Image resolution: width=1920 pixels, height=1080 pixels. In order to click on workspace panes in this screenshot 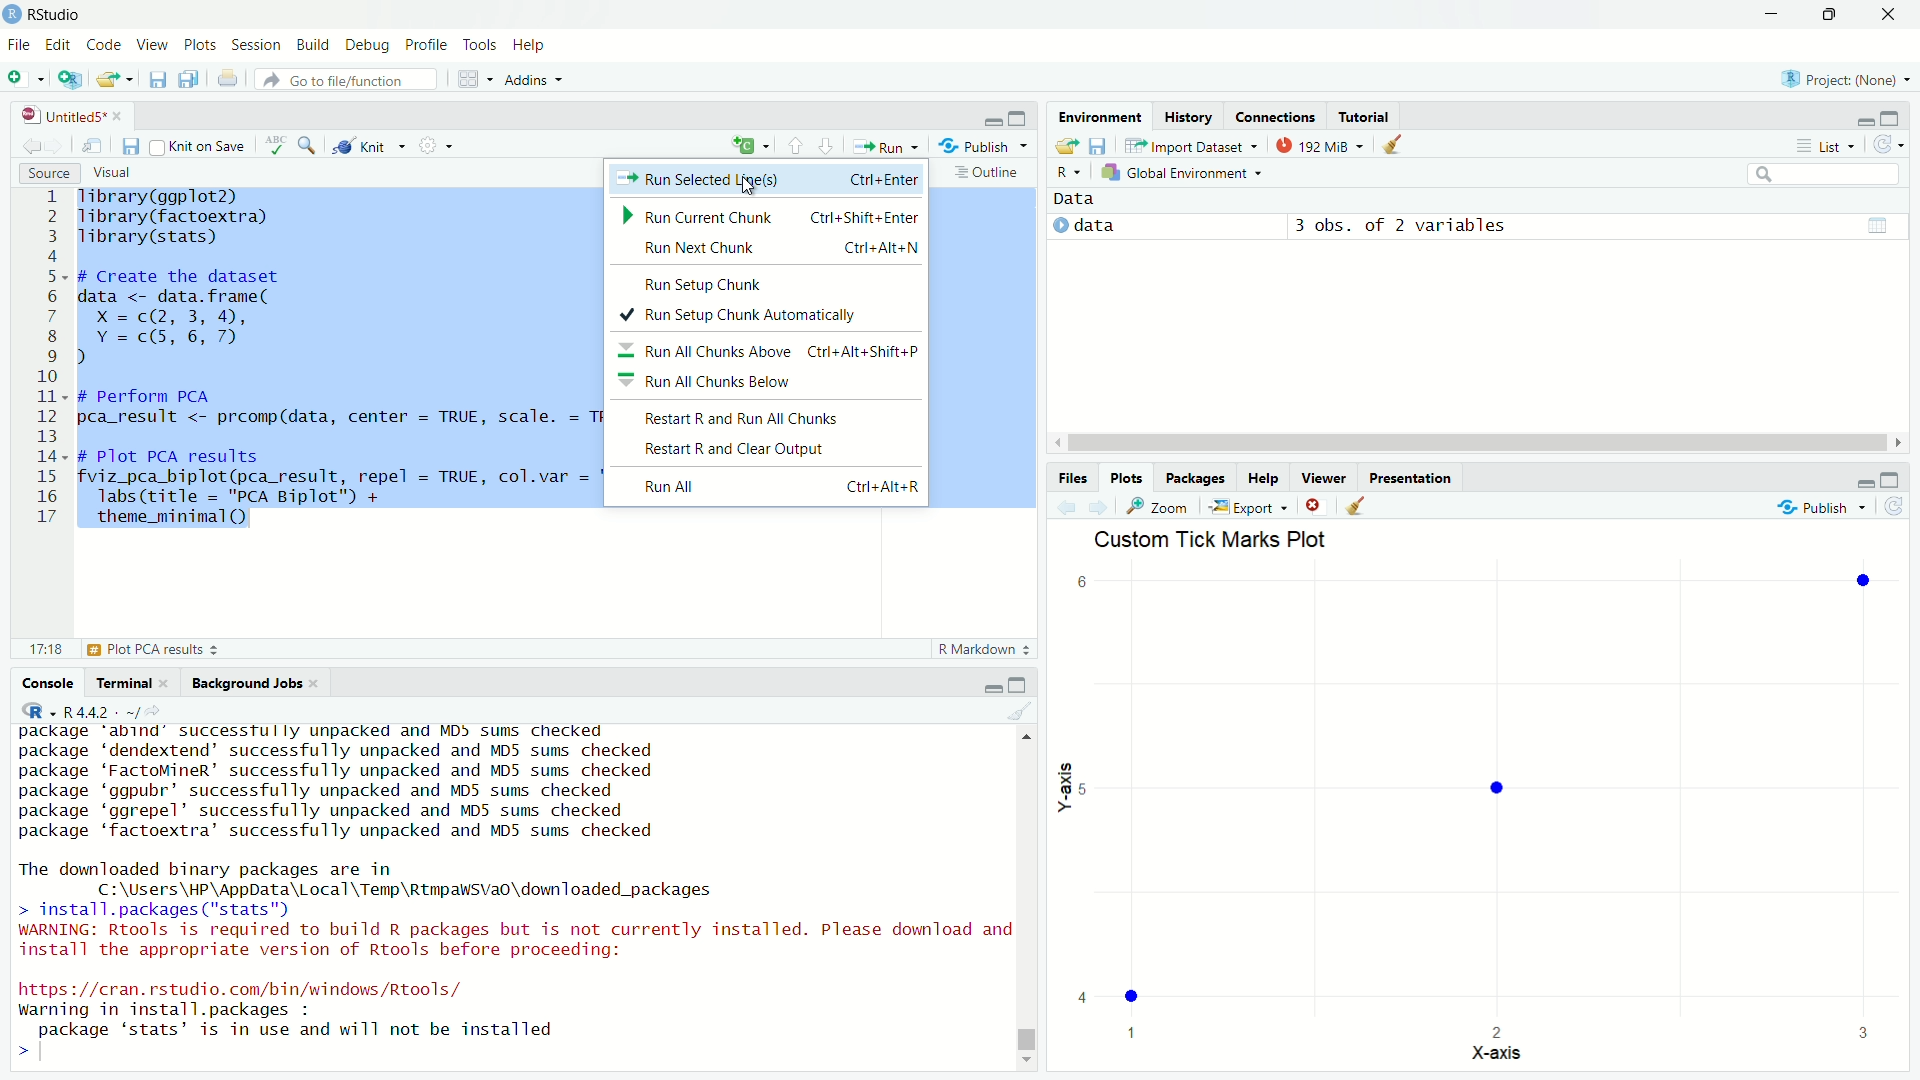, I will do `click(471, 79)`.